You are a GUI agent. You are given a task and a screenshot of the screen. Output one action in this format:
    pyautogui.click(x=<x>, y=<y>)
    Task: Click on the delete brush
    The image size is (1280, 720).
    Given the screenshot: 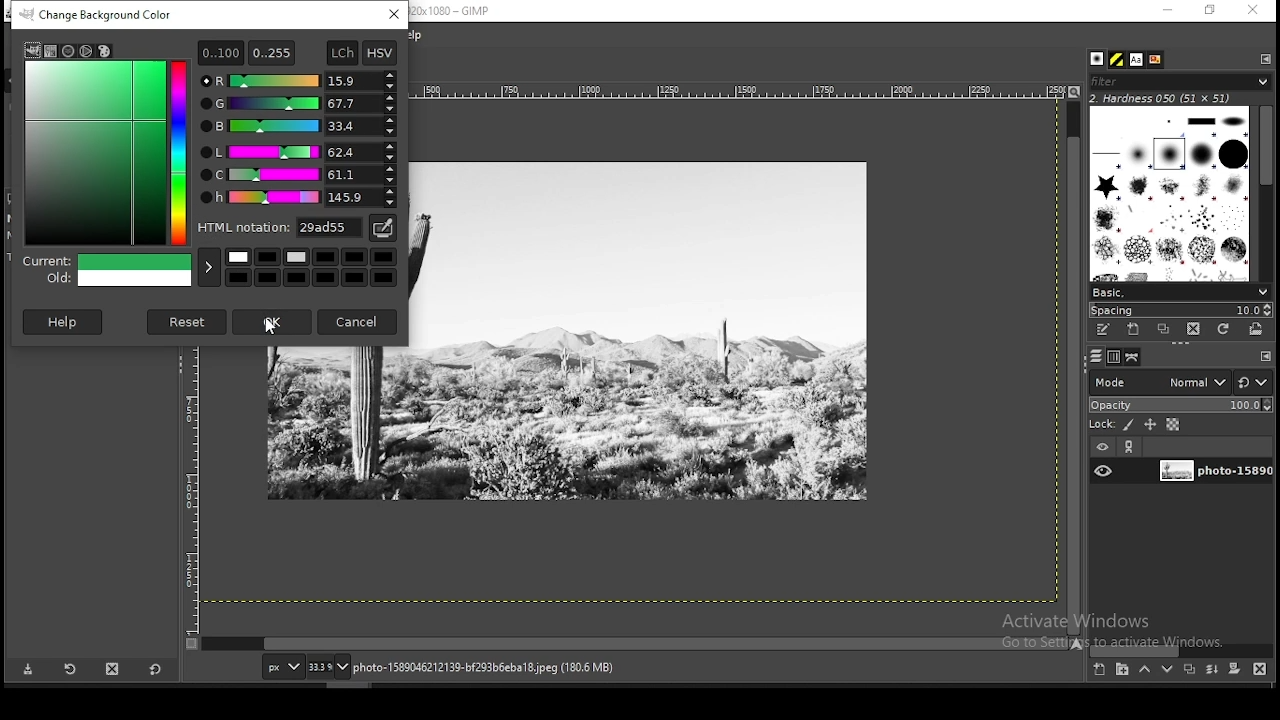 What is the action you would take?
    pyautogui.click(x=1193, y=330)
    